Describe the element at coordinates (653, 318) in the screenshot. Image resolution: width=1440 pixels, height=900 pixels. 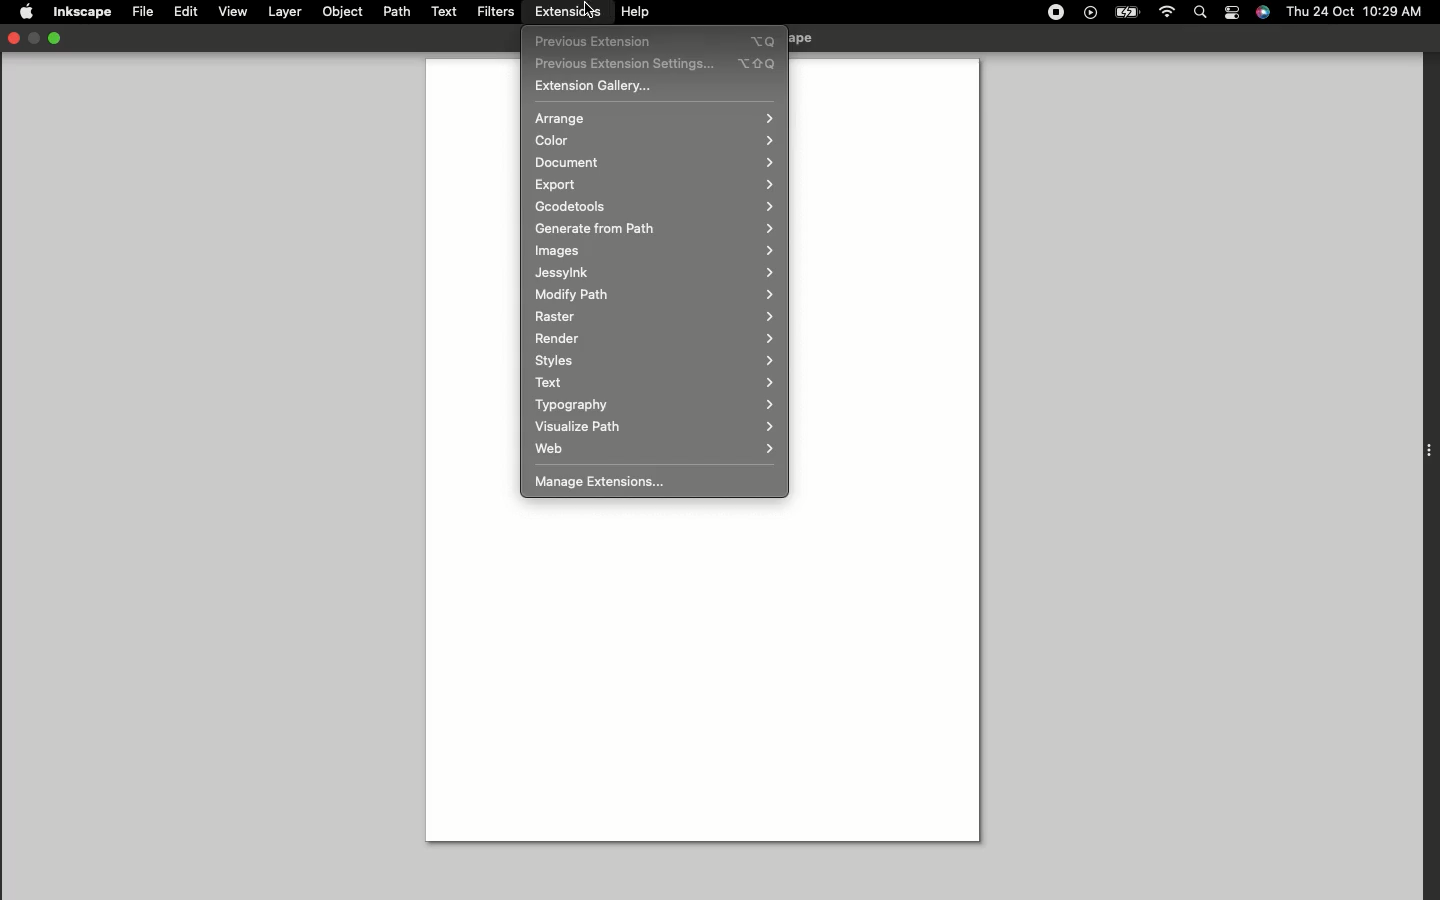
I see `Raster` at that location.